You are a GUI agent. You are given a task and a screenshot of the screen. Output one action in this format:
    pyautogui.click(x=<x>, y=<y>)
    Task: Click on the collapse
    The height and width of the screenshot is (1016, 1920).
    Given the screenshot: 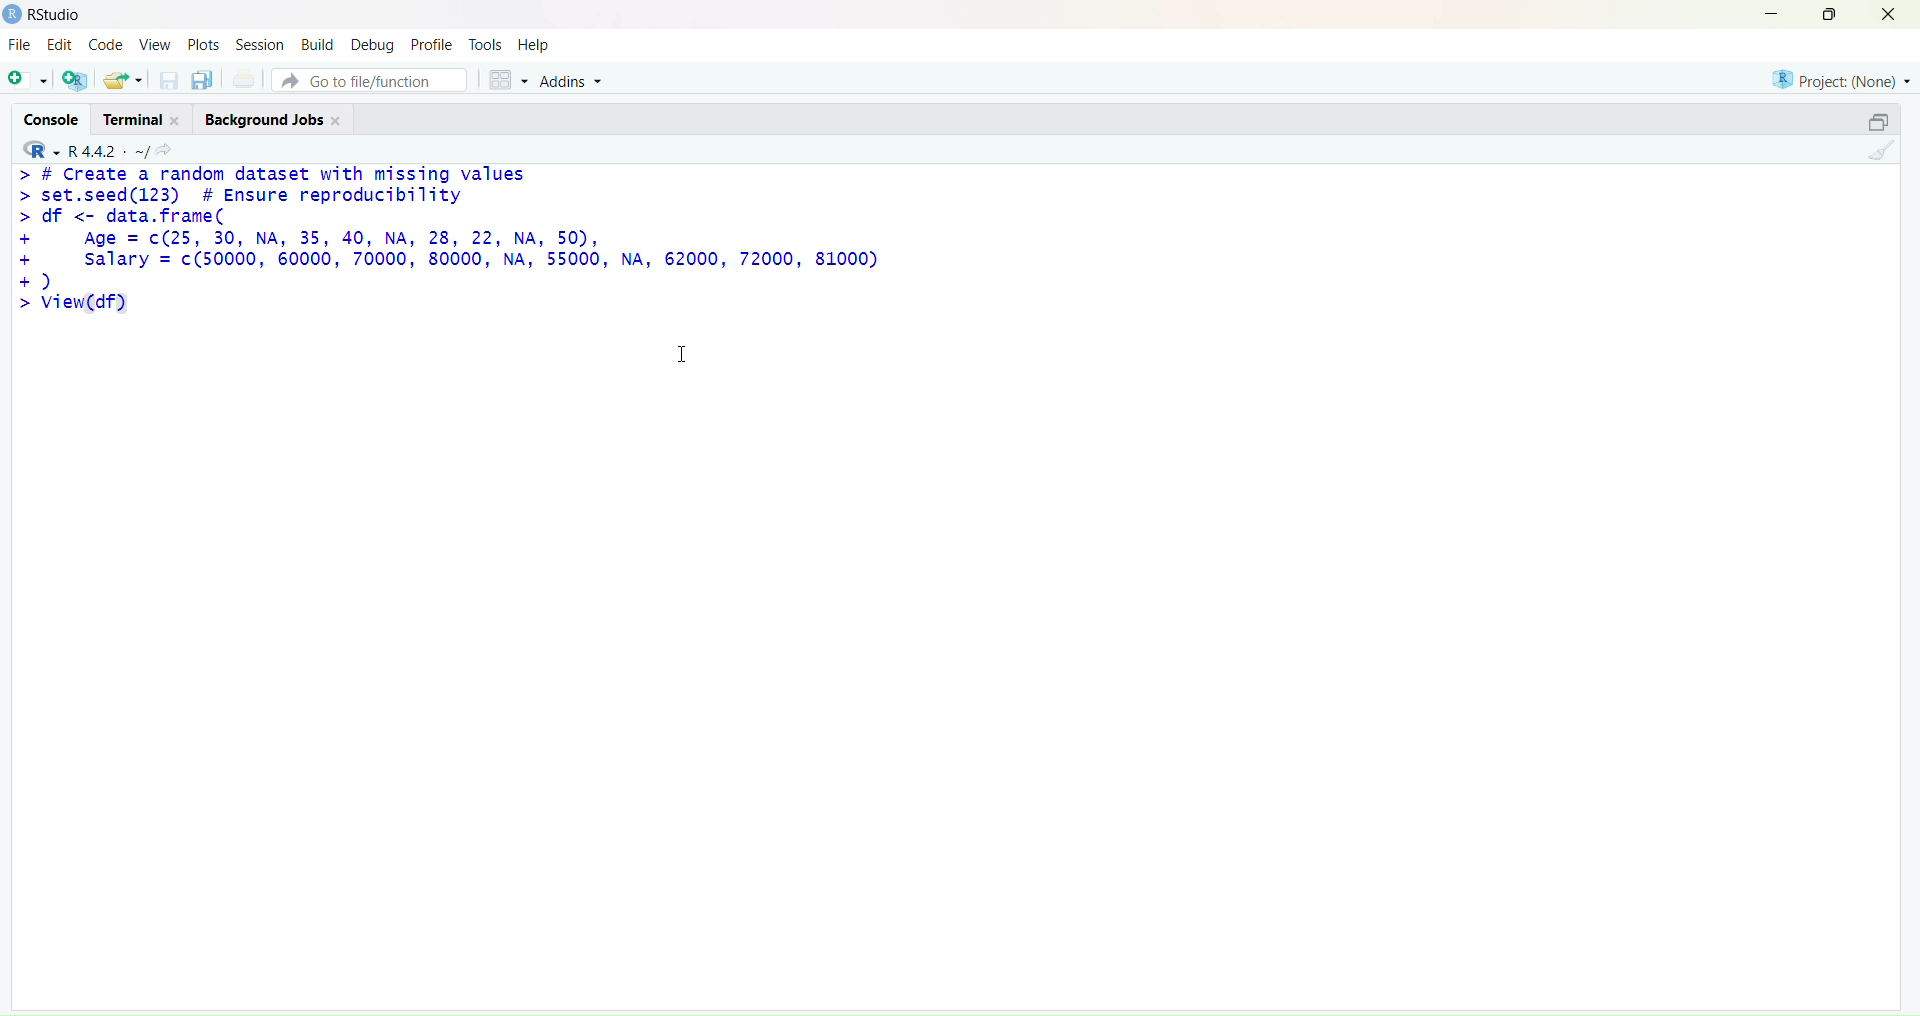 What is the action you would take?
    pyautogui.click(x=1881, y=121)
    